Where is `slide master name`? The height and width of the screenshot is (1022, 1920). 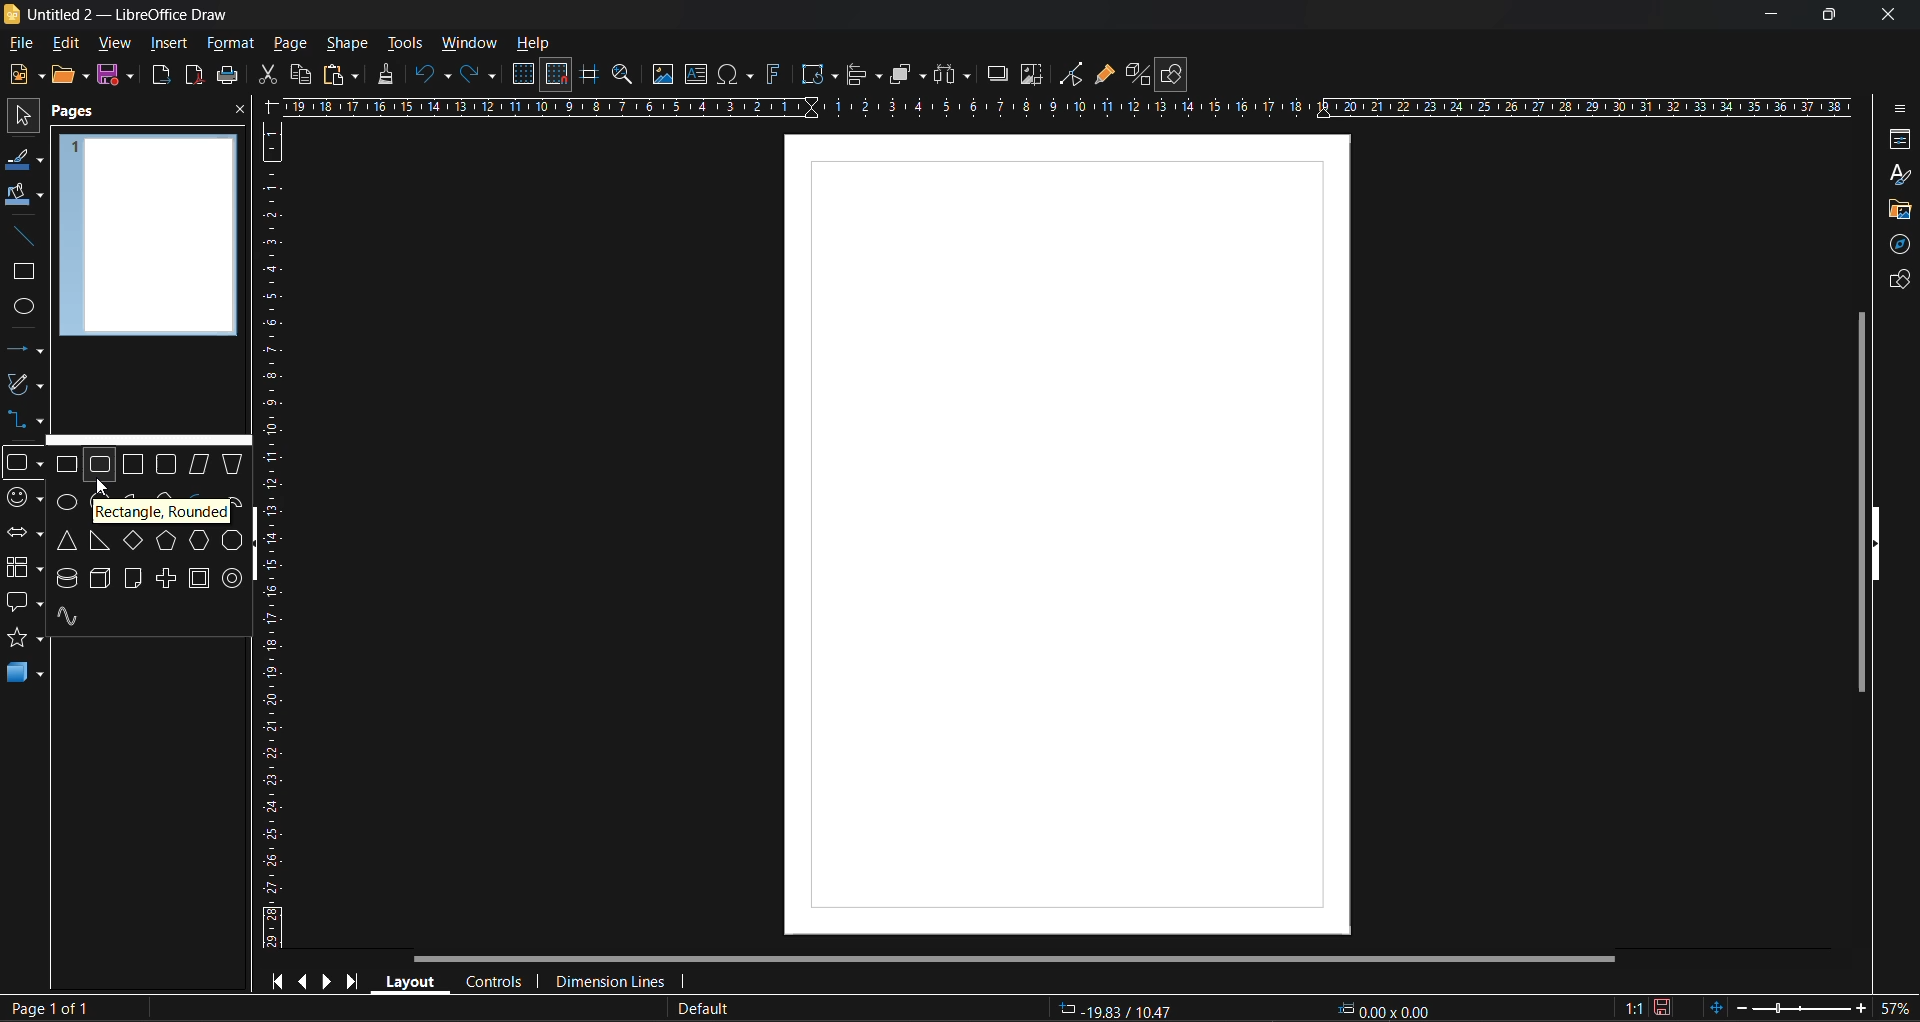 slide master name is located at coordinates (699, 1010).